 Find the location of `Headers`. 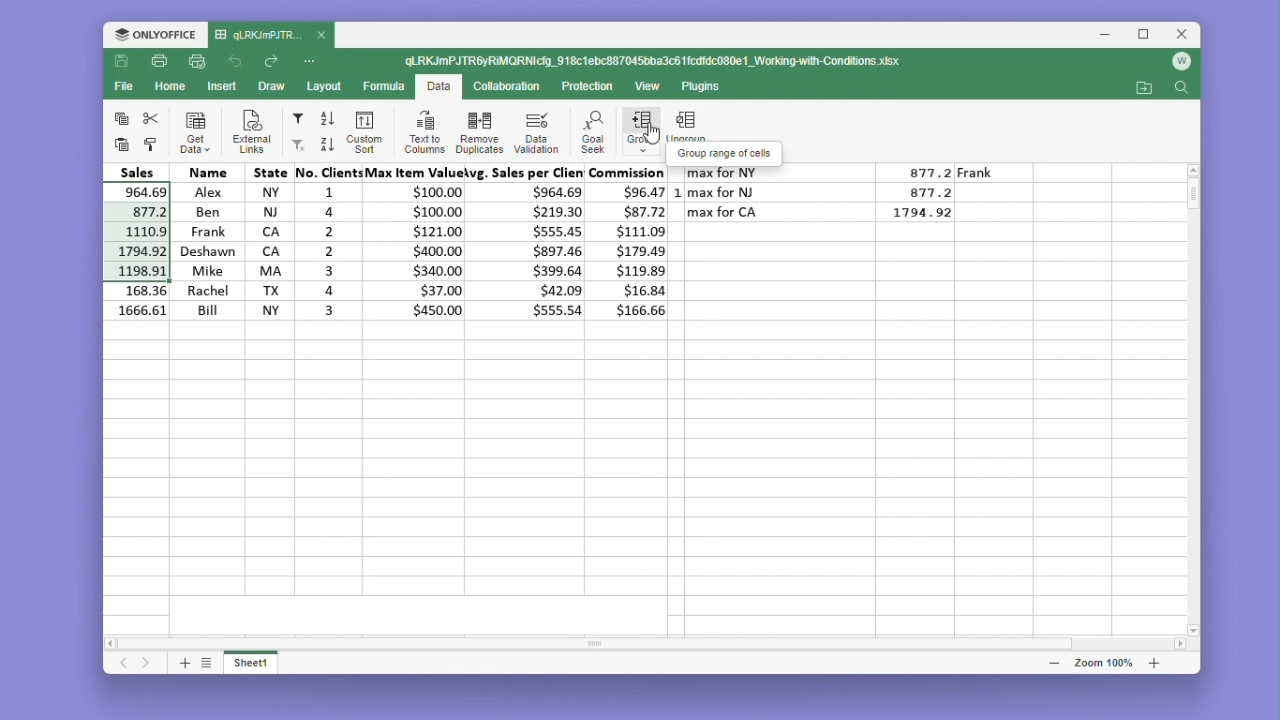

Headers is located at coordinates (385, 172).